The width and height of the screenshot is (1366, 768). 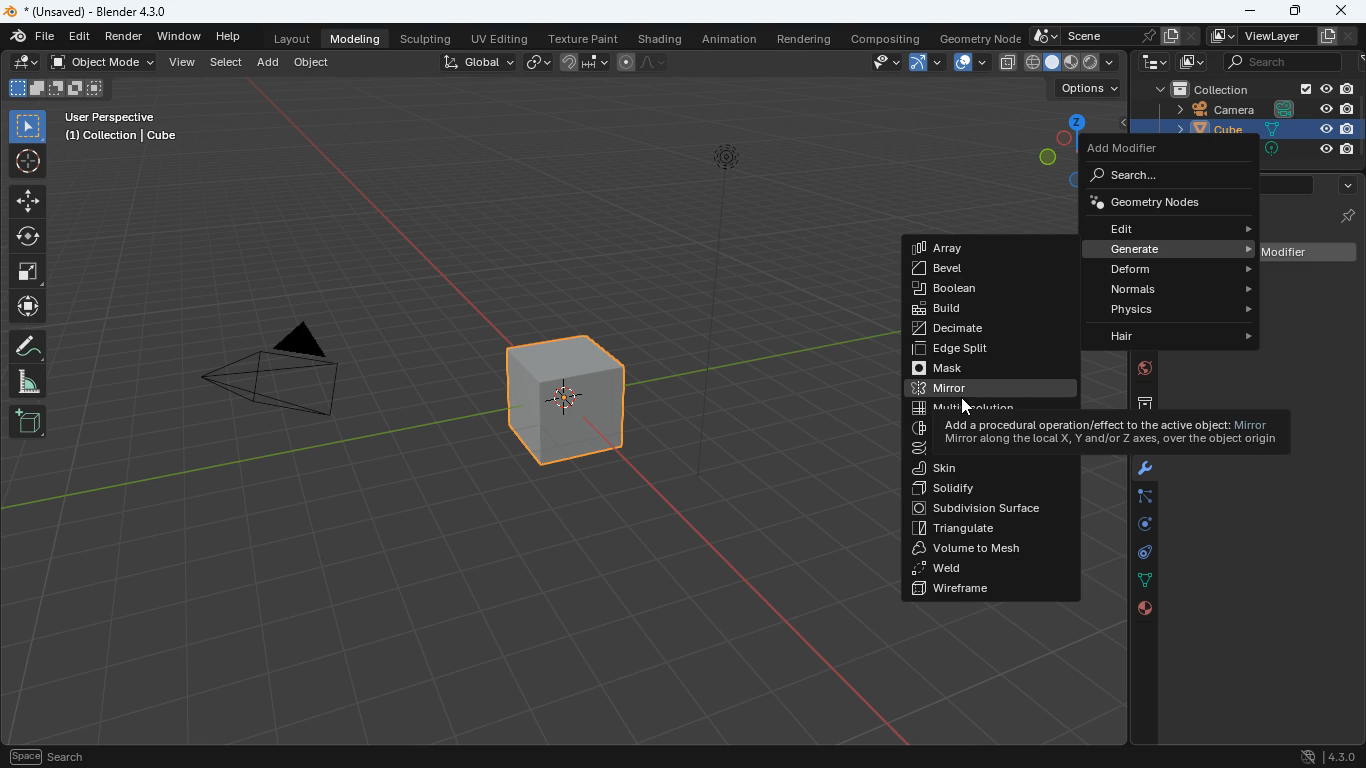 What do you see at coordinates (1115, 36) in the screenshot?
I see `scene` at bounding box center [1115, 36].